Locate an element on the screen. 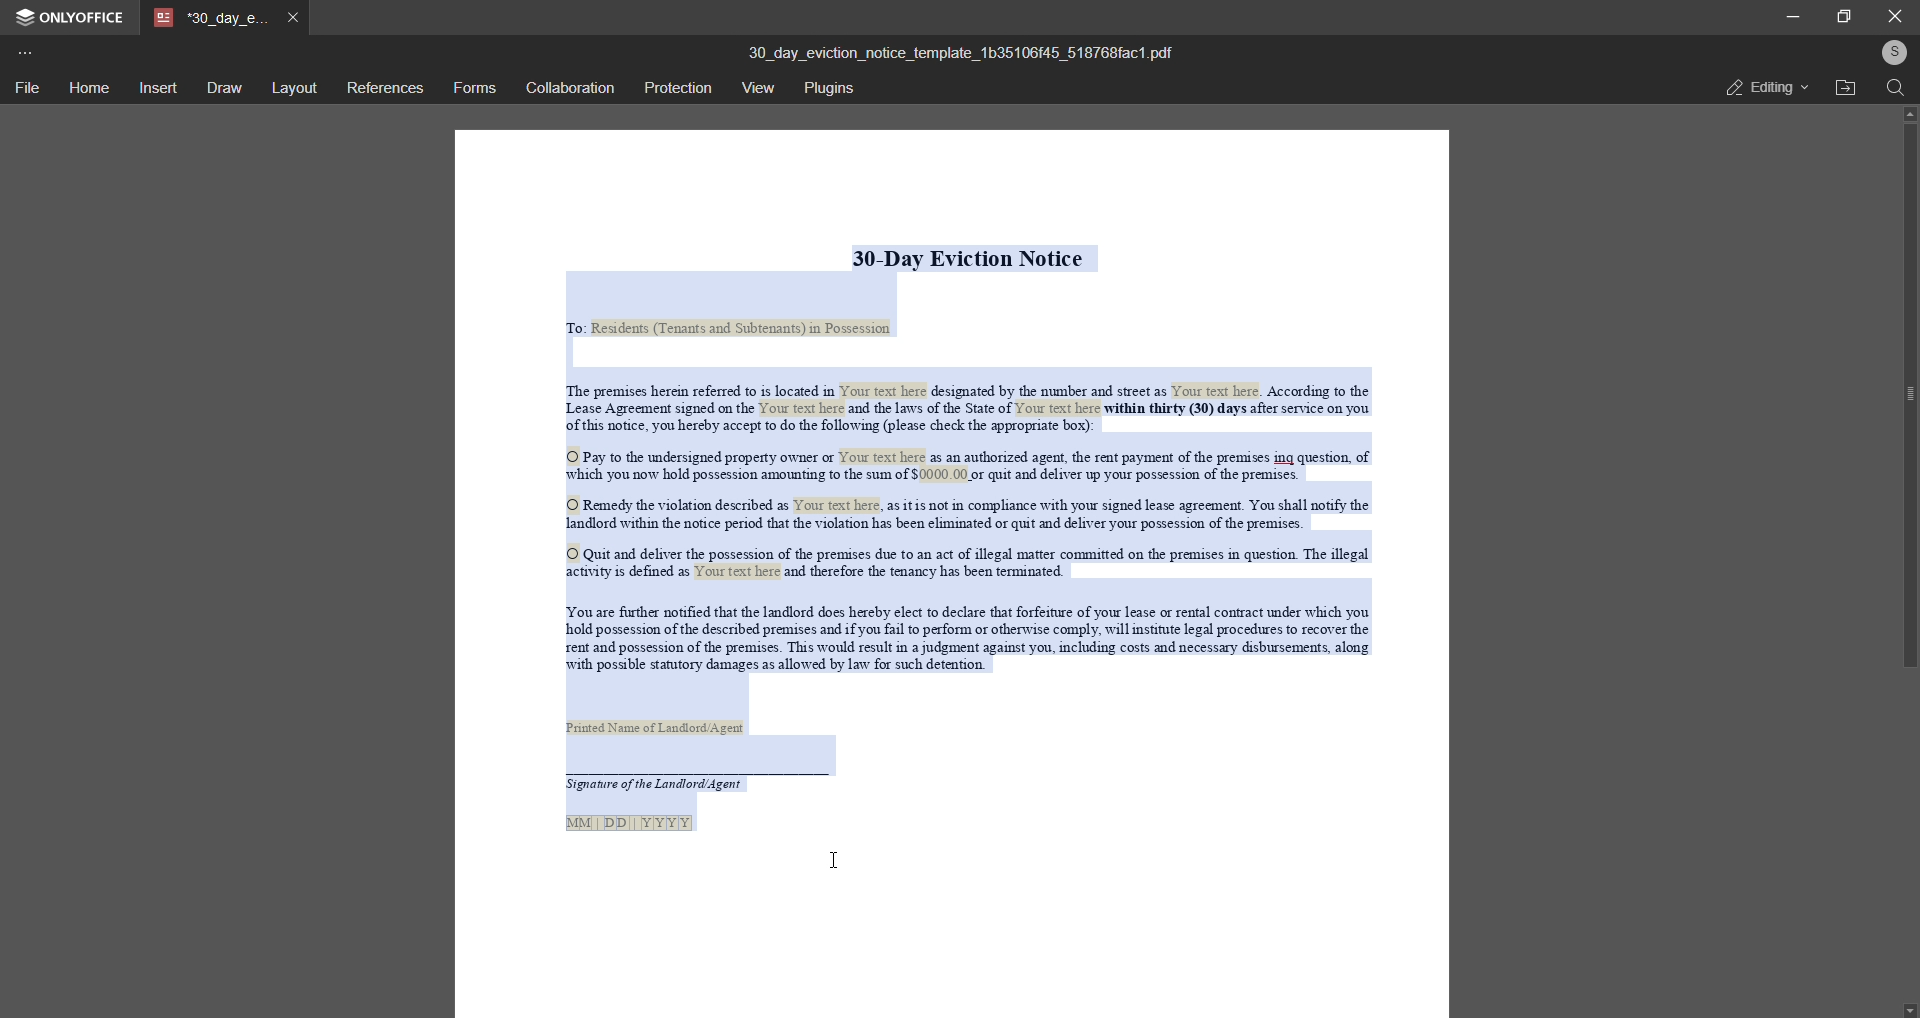 The width and height of the screenshot is (1920, 1018). close tab is located at coordinates (297, 17).